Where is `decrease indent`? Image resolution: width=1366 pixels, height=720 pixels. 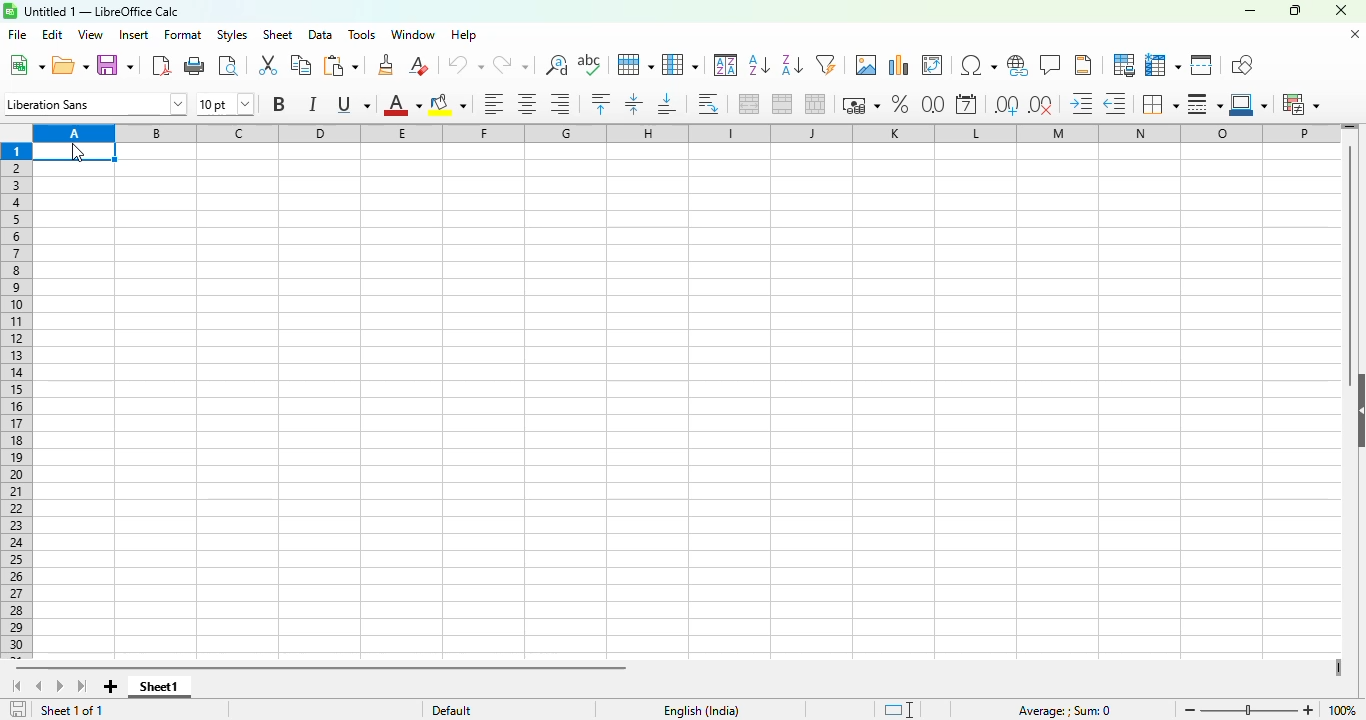
decrease indent is located at coordinates (1115, 104).